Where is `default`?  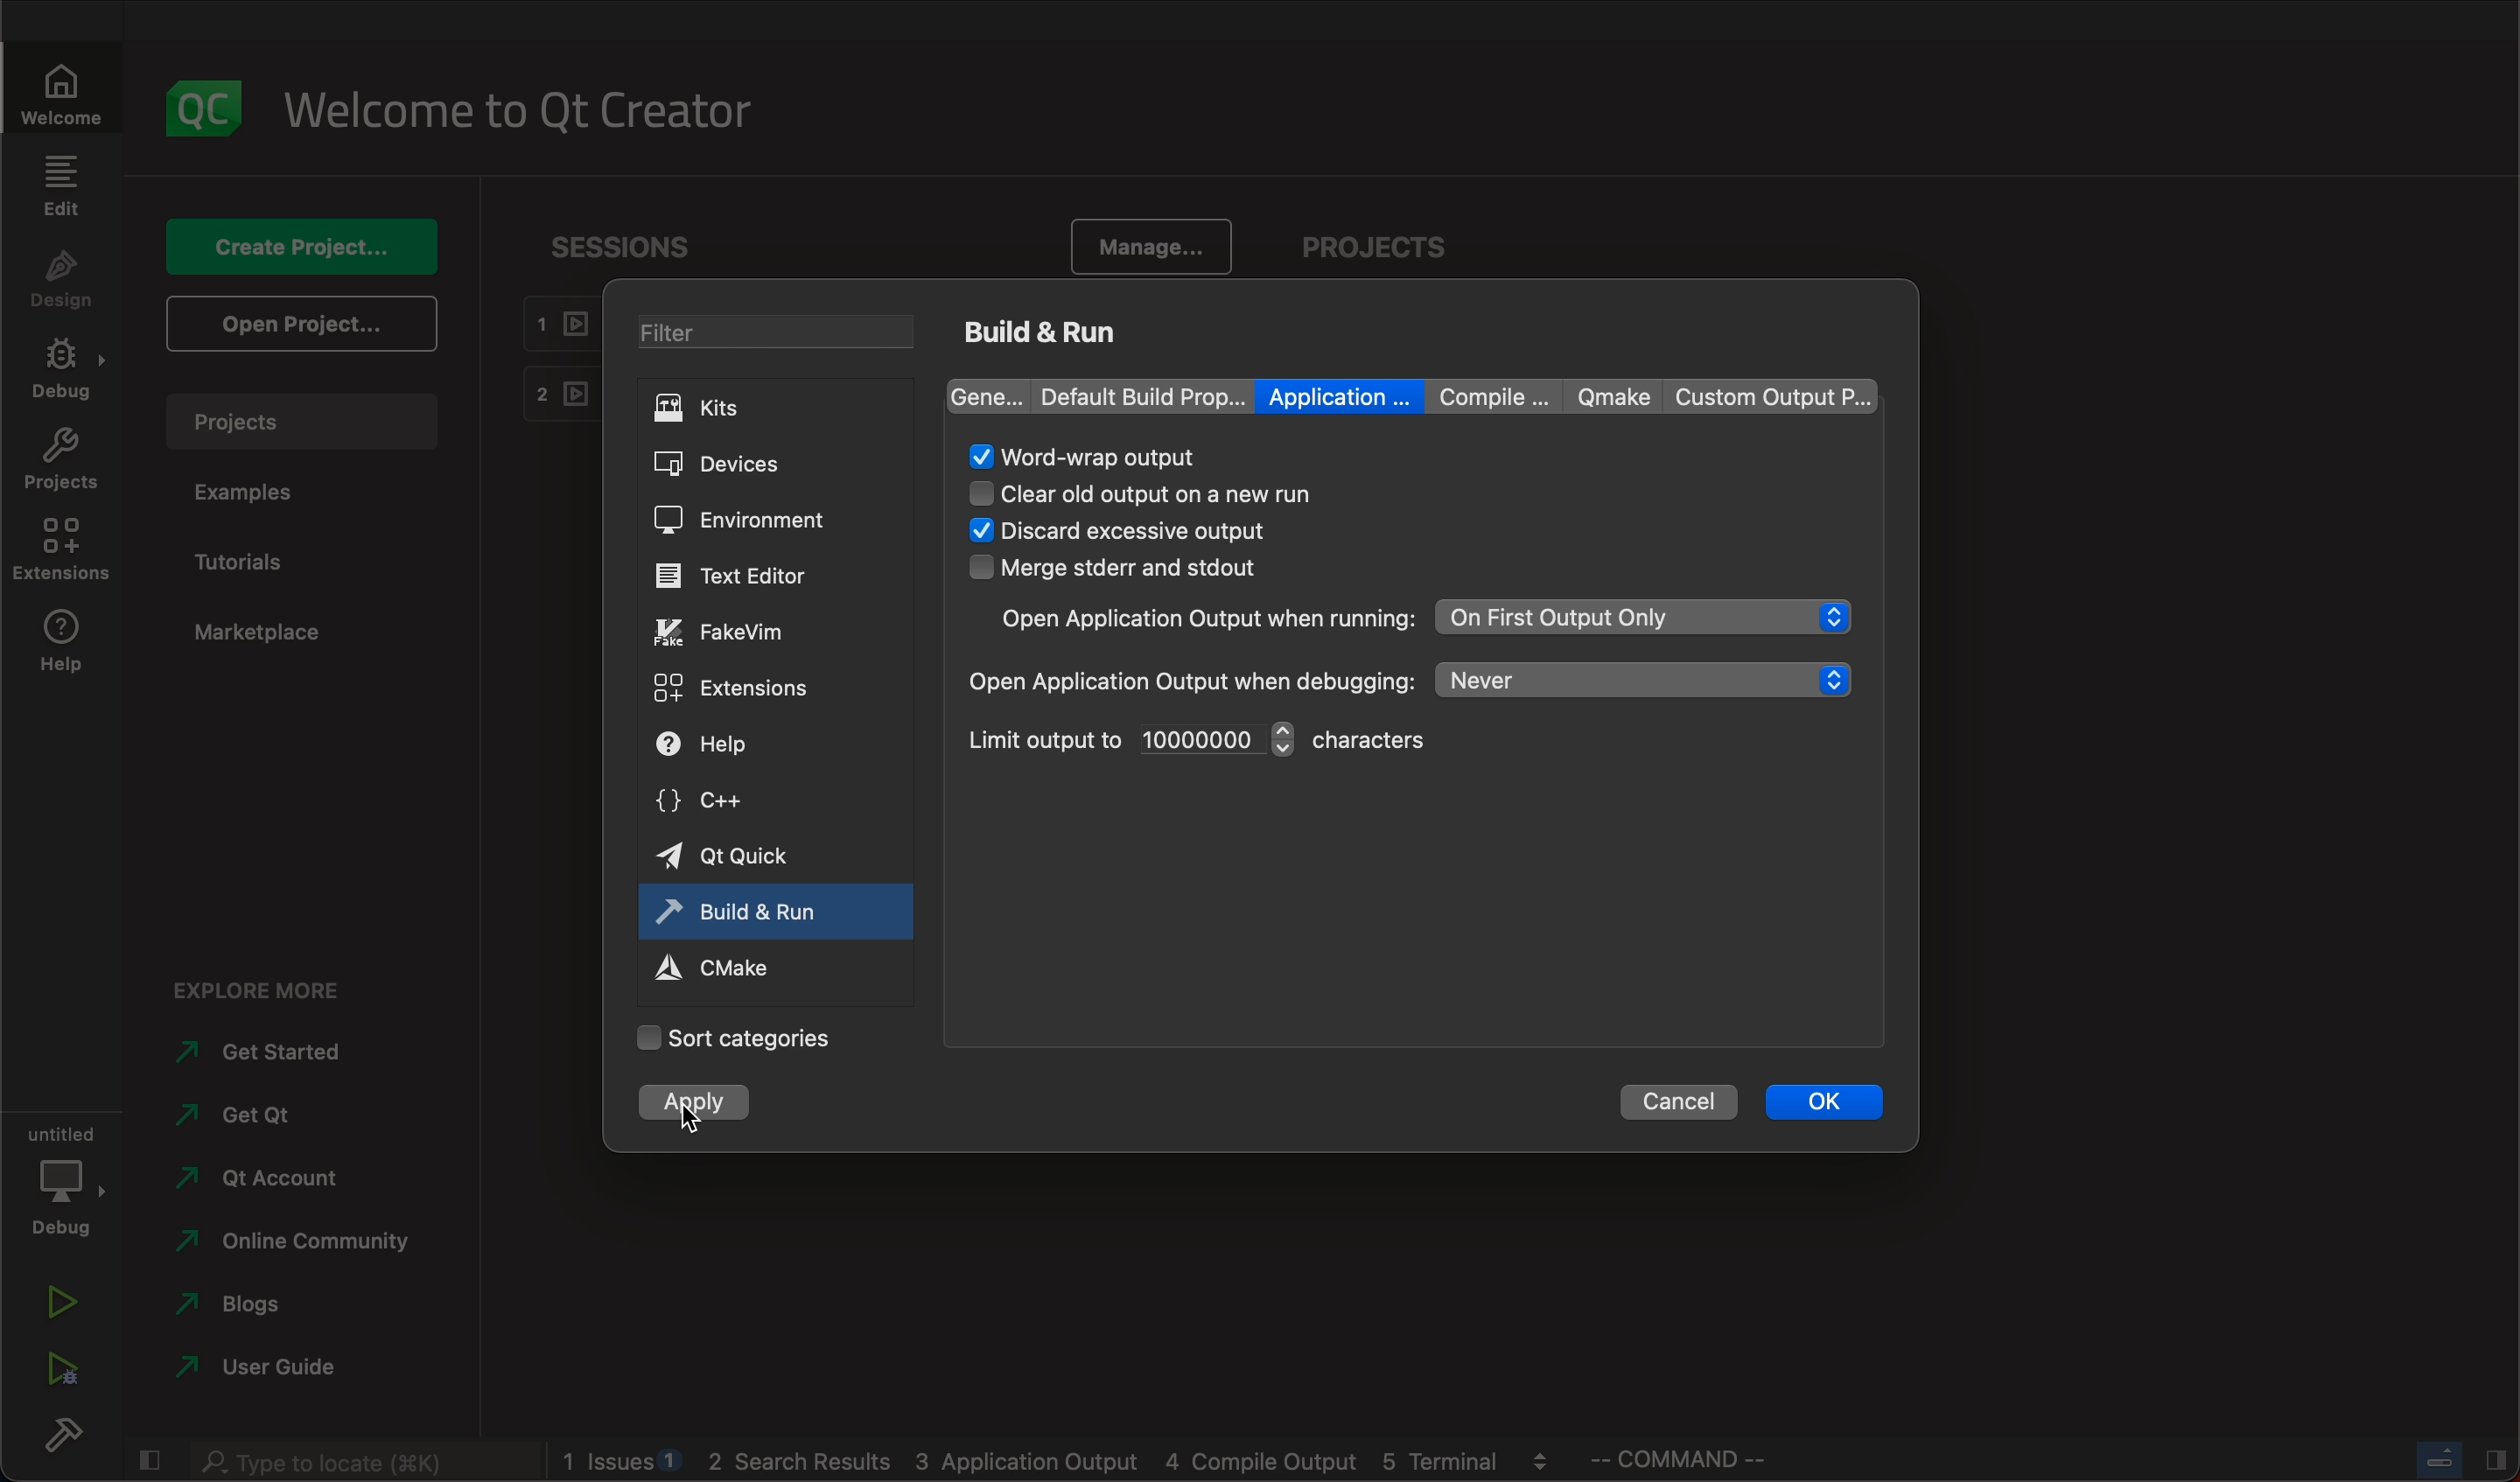
default is located at coordinates (1144, 394).